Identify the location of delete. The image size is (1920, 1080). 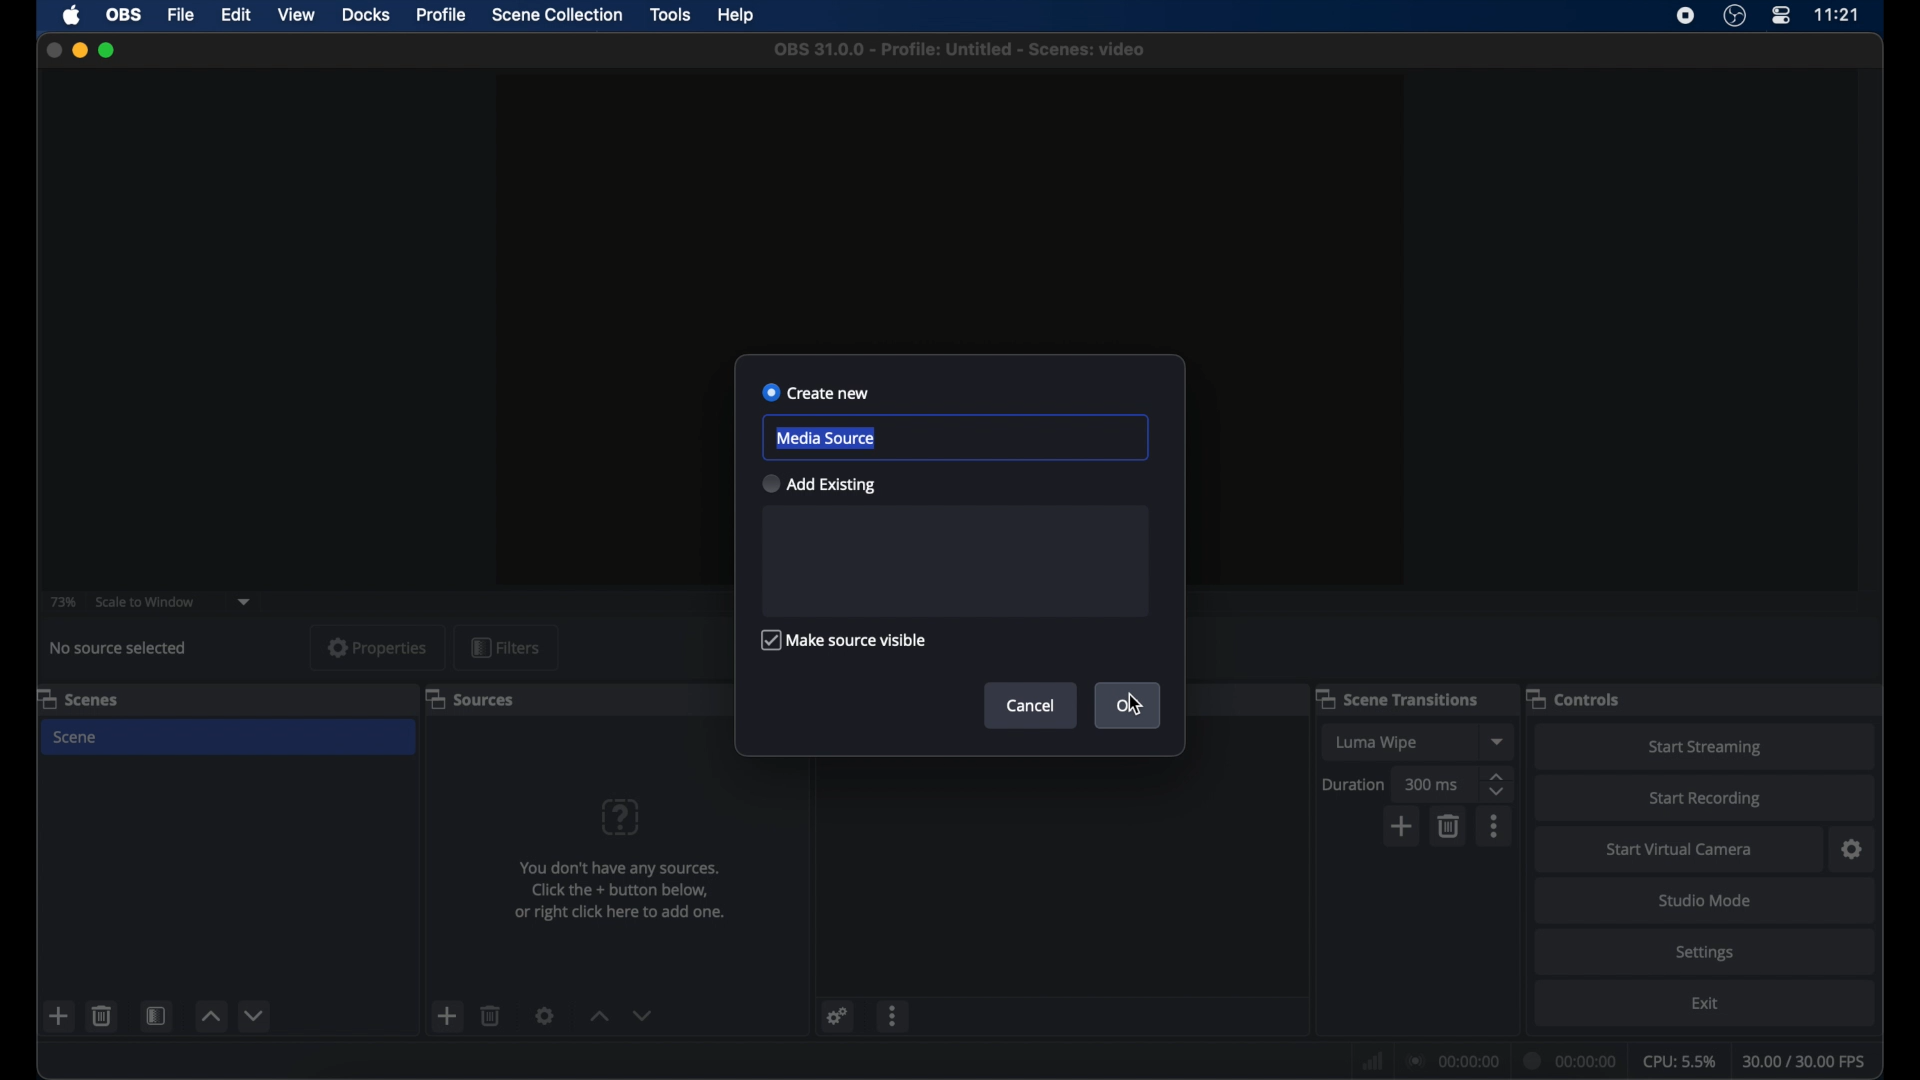
(492, 1015).